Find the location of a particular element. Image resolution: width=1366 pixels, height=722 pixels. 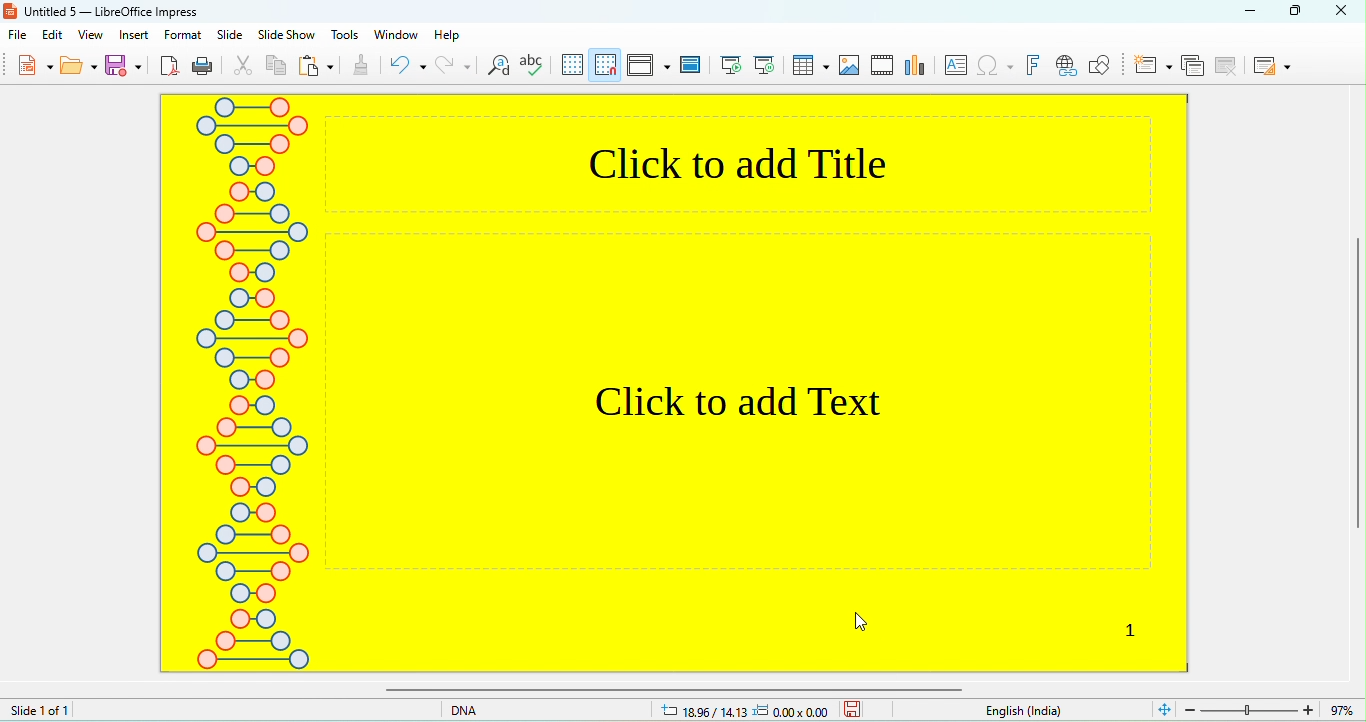

format is located at coordinates (183, 35).